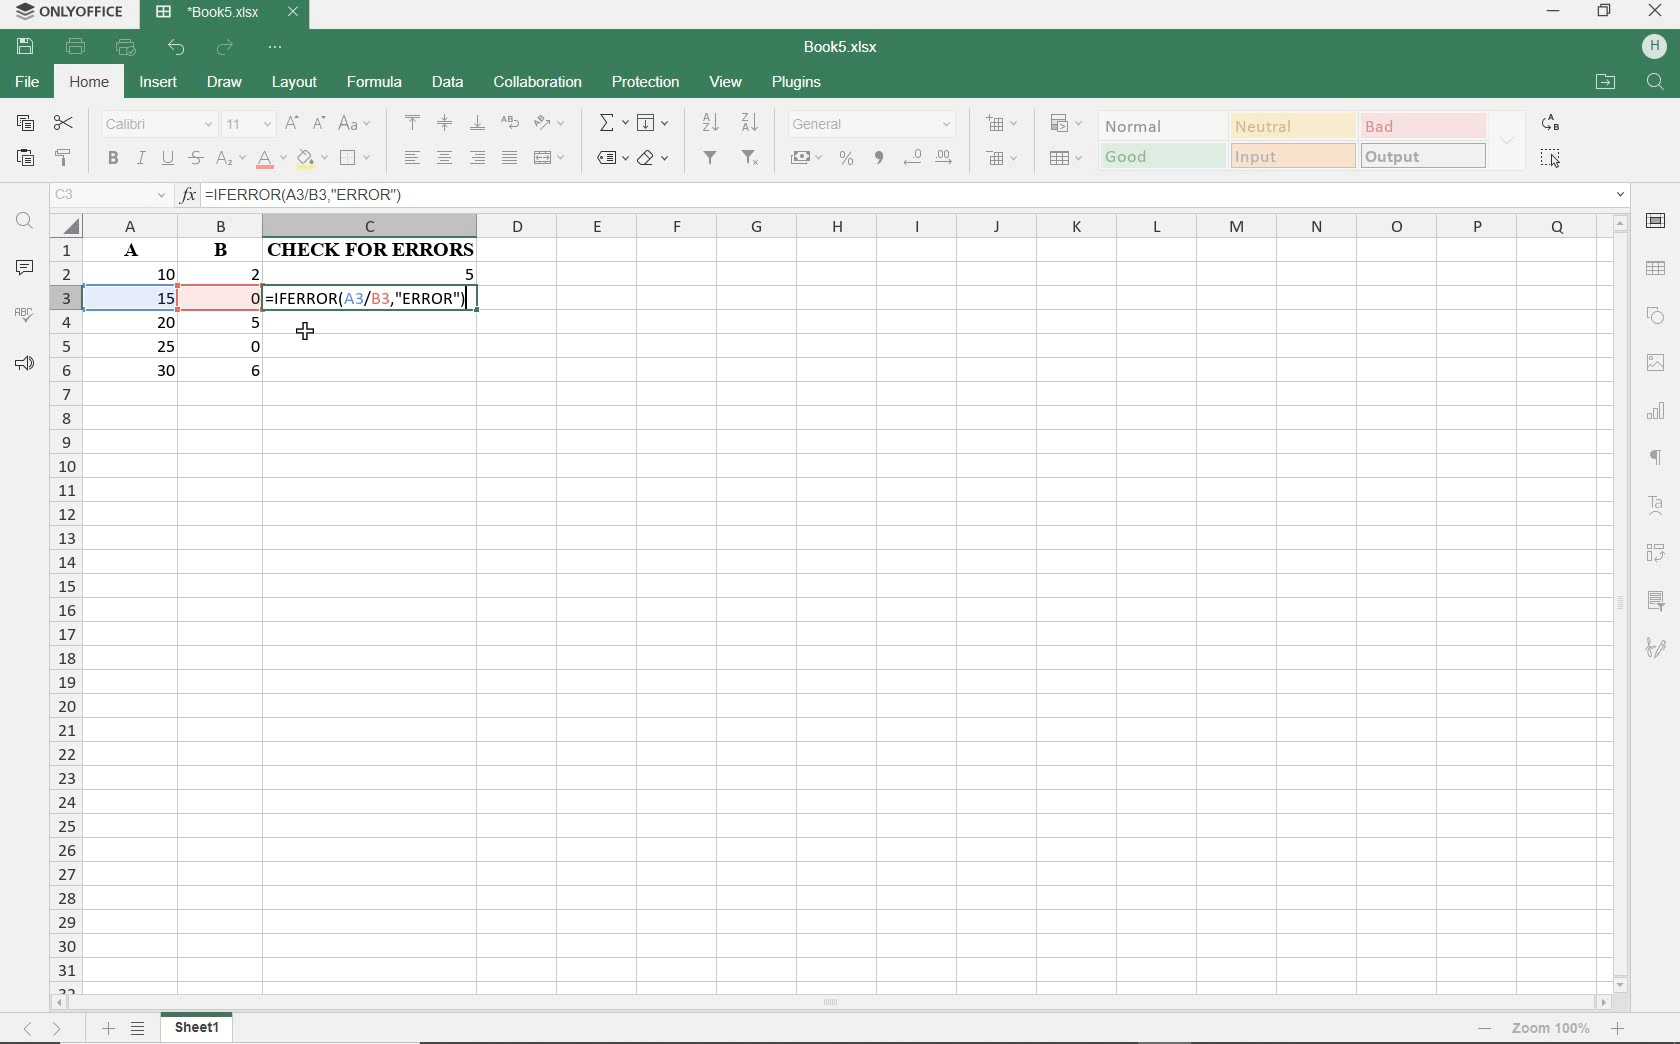 The image size is (1680, 1044). Describe the element at coordinates (44, 1028) in the screenshot. I see `` at that location.